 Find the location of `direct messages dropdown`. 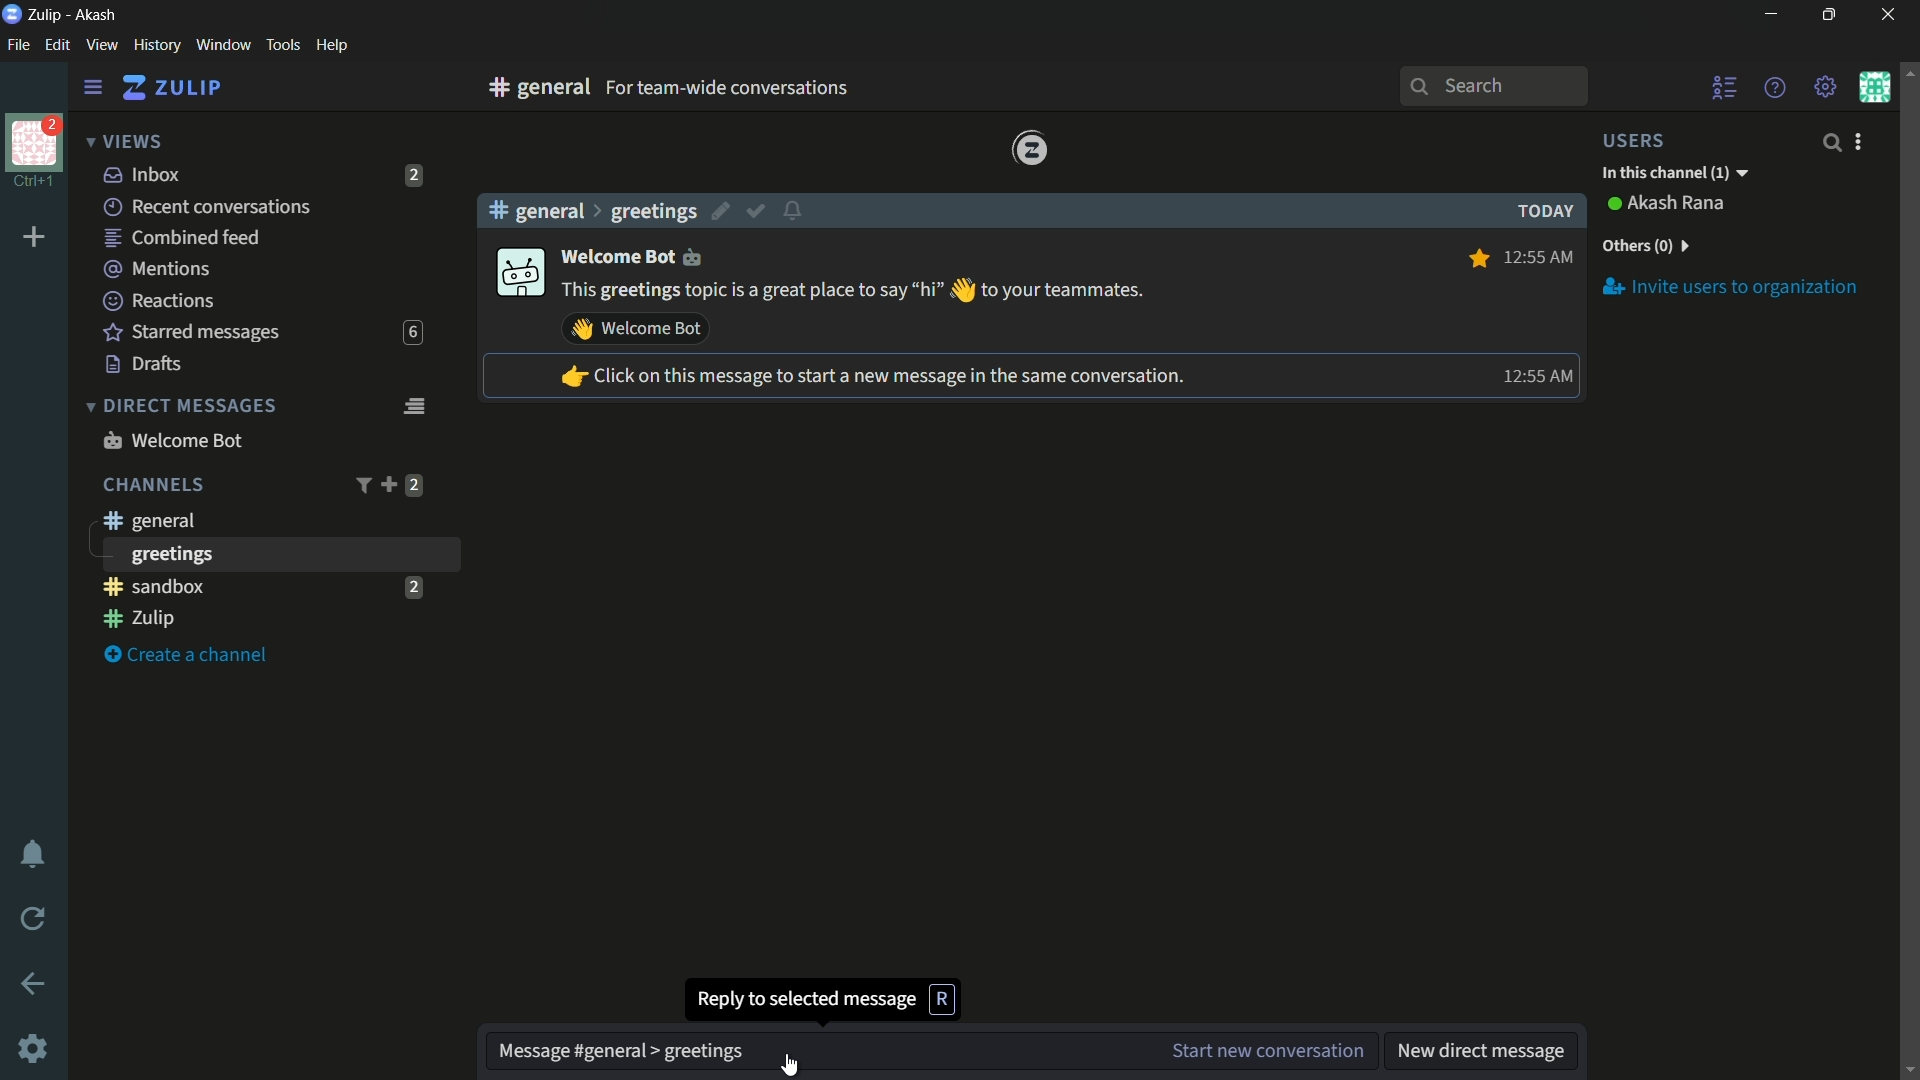

direct messages dropdown is located at coordinates (180, 407).